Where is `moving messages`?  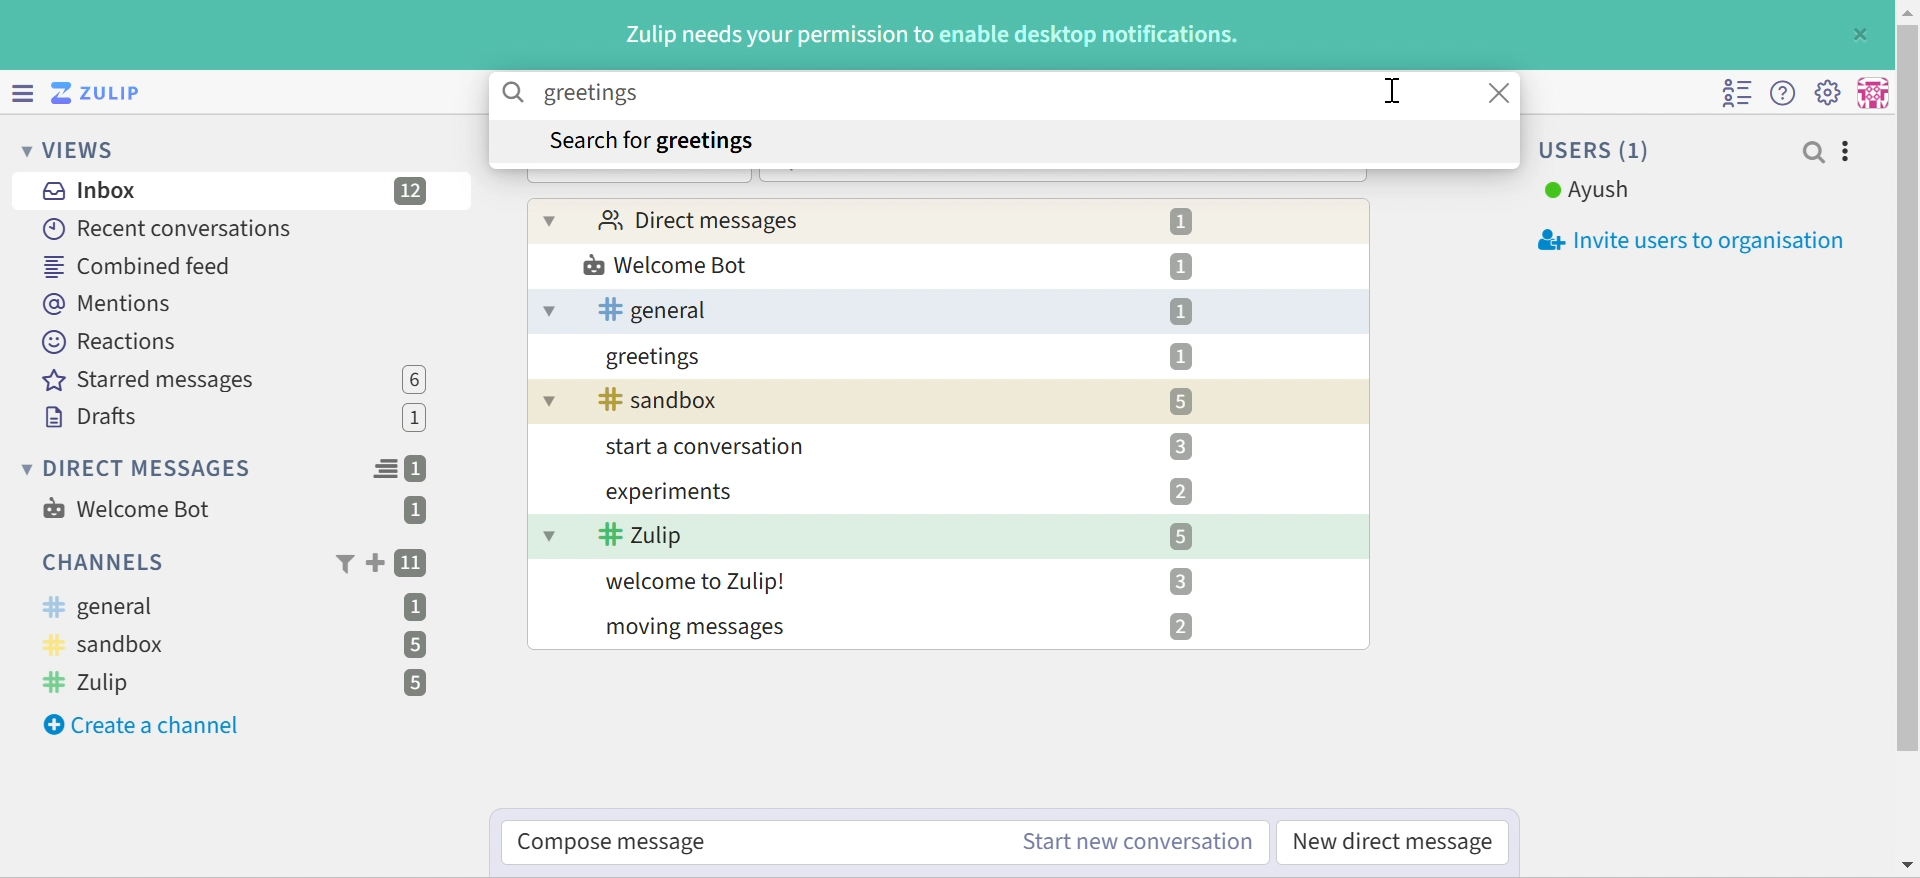
moving messages is located at coordinates (700, 630).